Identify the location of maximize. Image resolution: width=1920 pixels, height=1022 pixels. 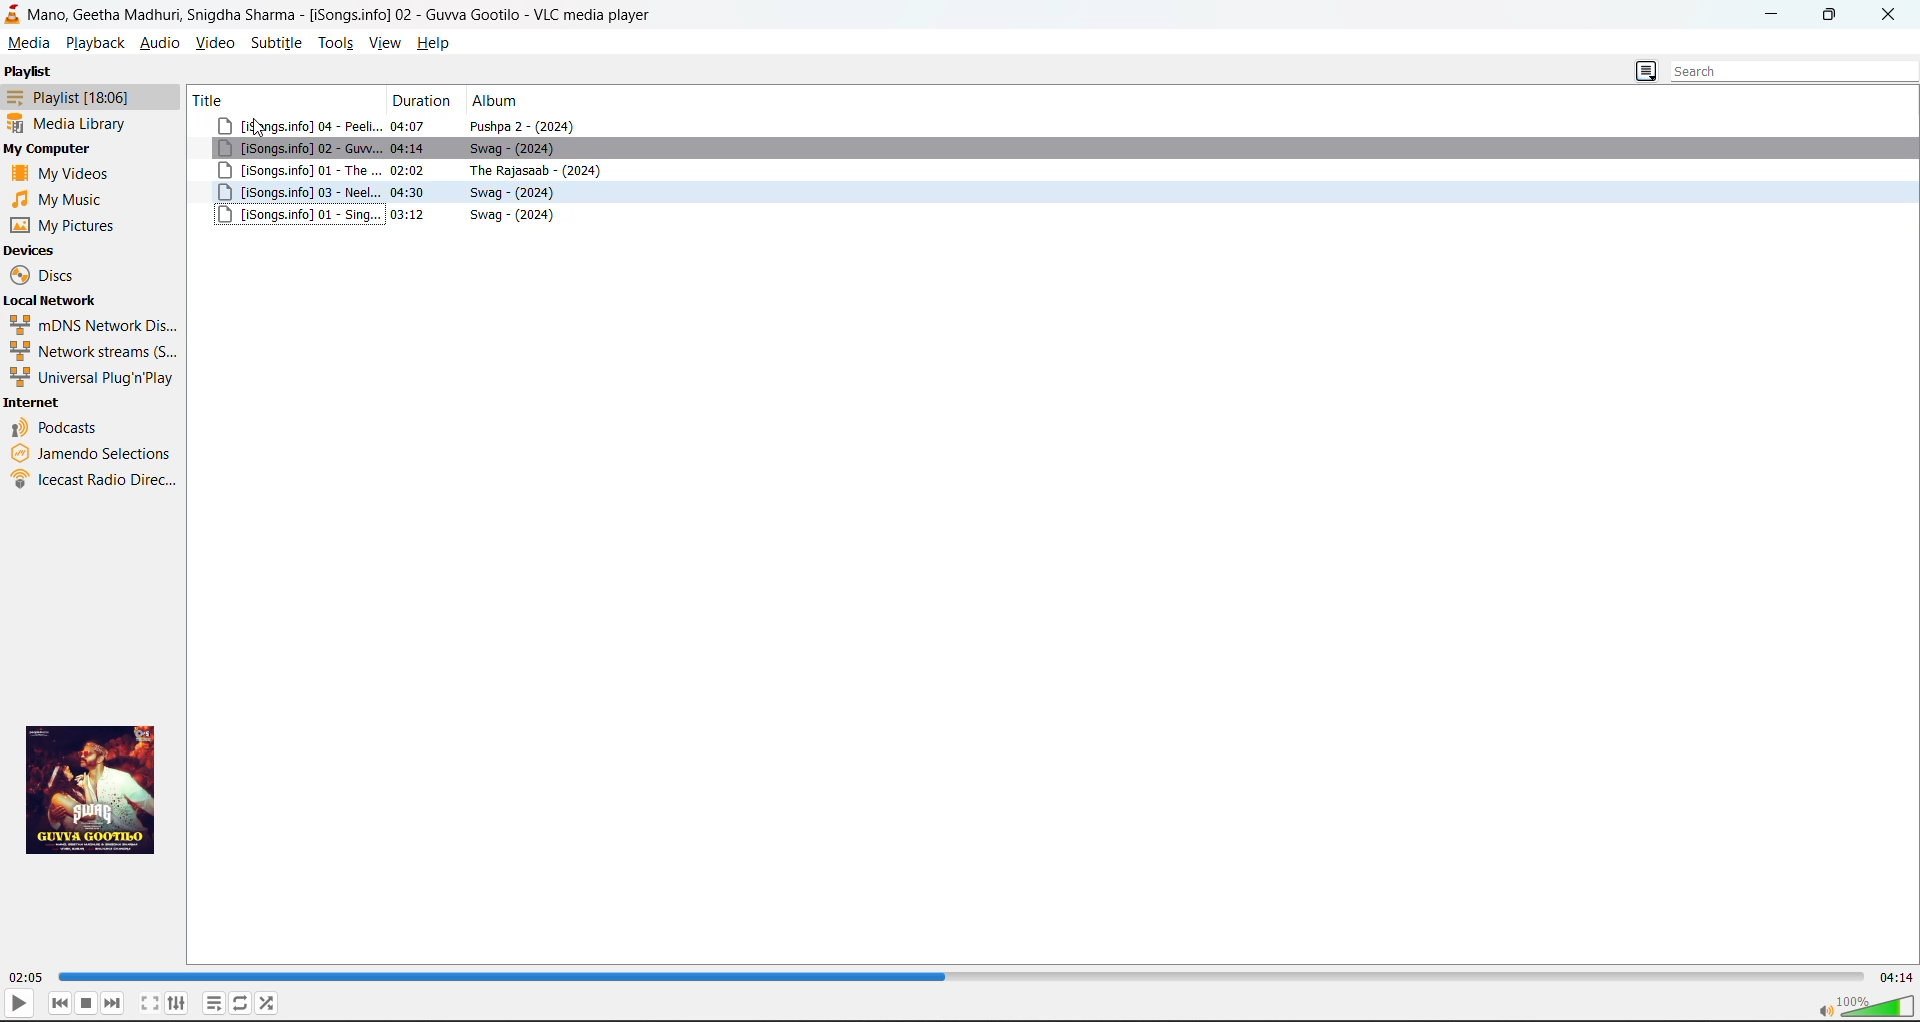
(1833, 17).